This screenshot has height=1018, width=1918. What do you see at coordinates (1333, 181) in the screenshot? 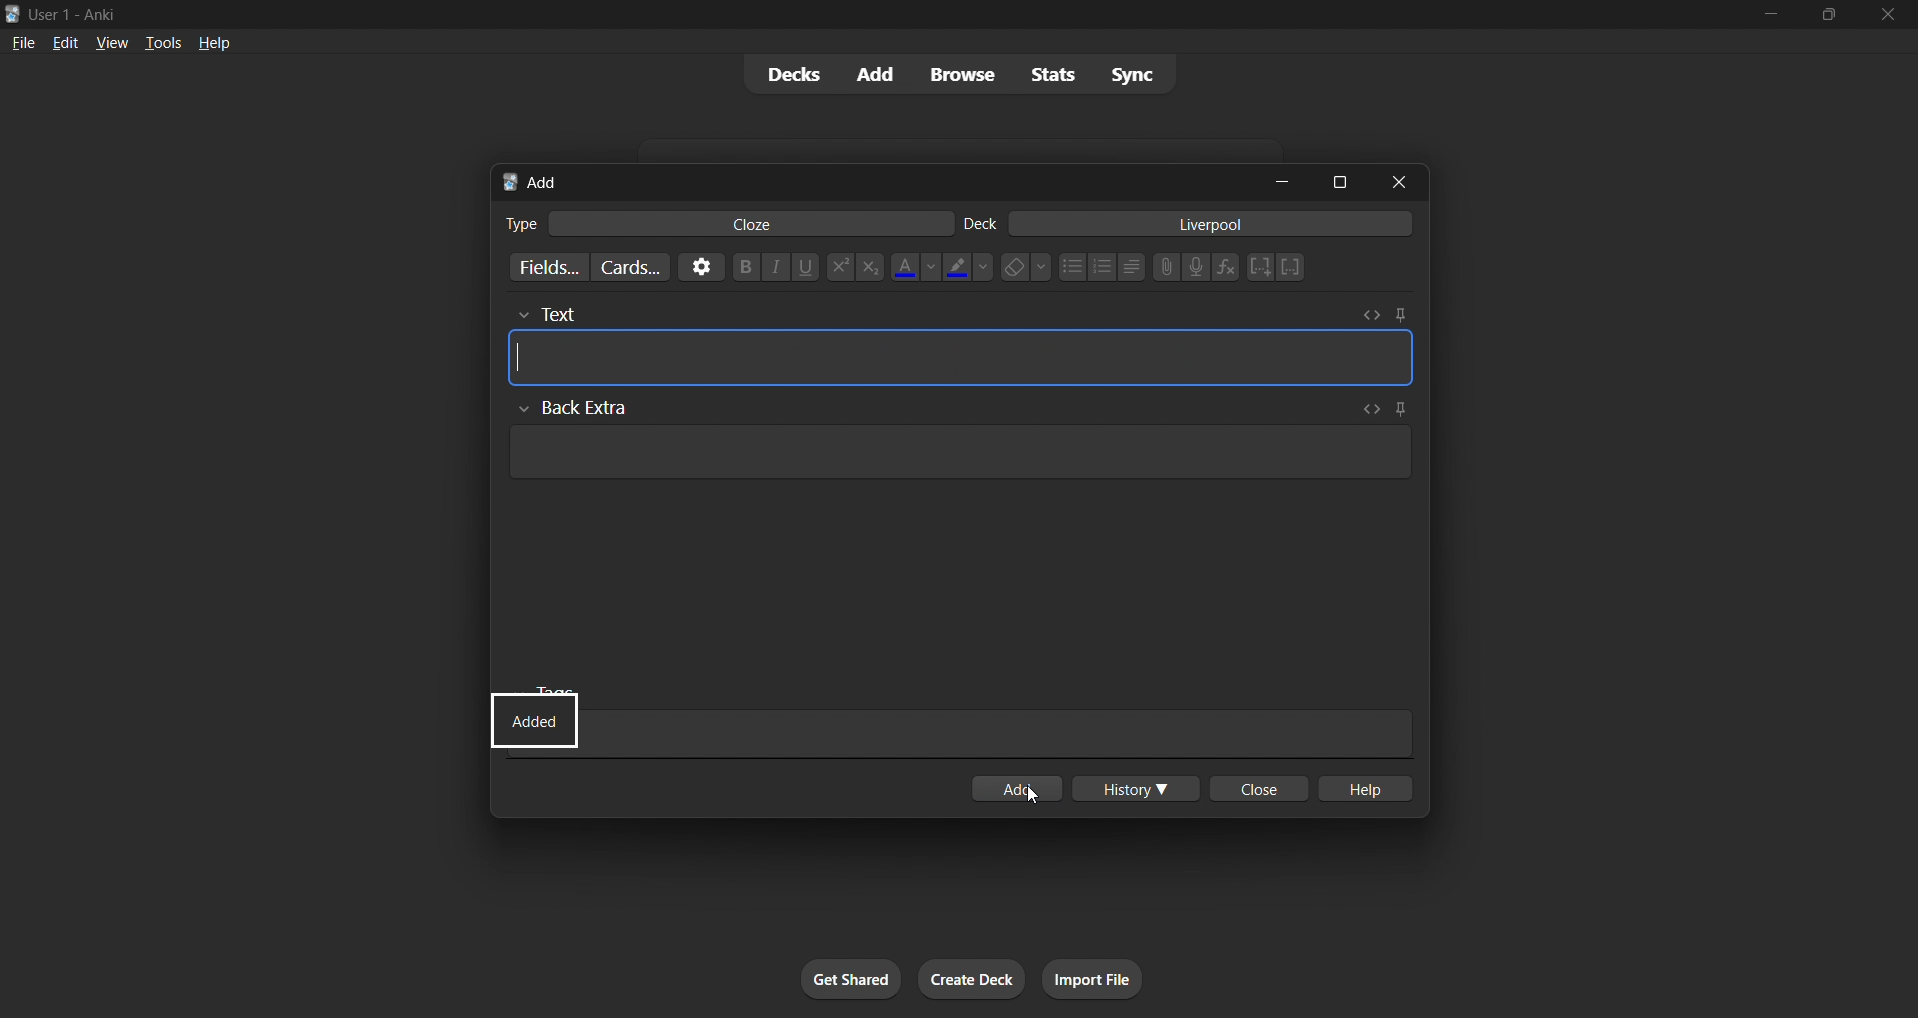
I see `maximize` at bounding box center [1333, 181].